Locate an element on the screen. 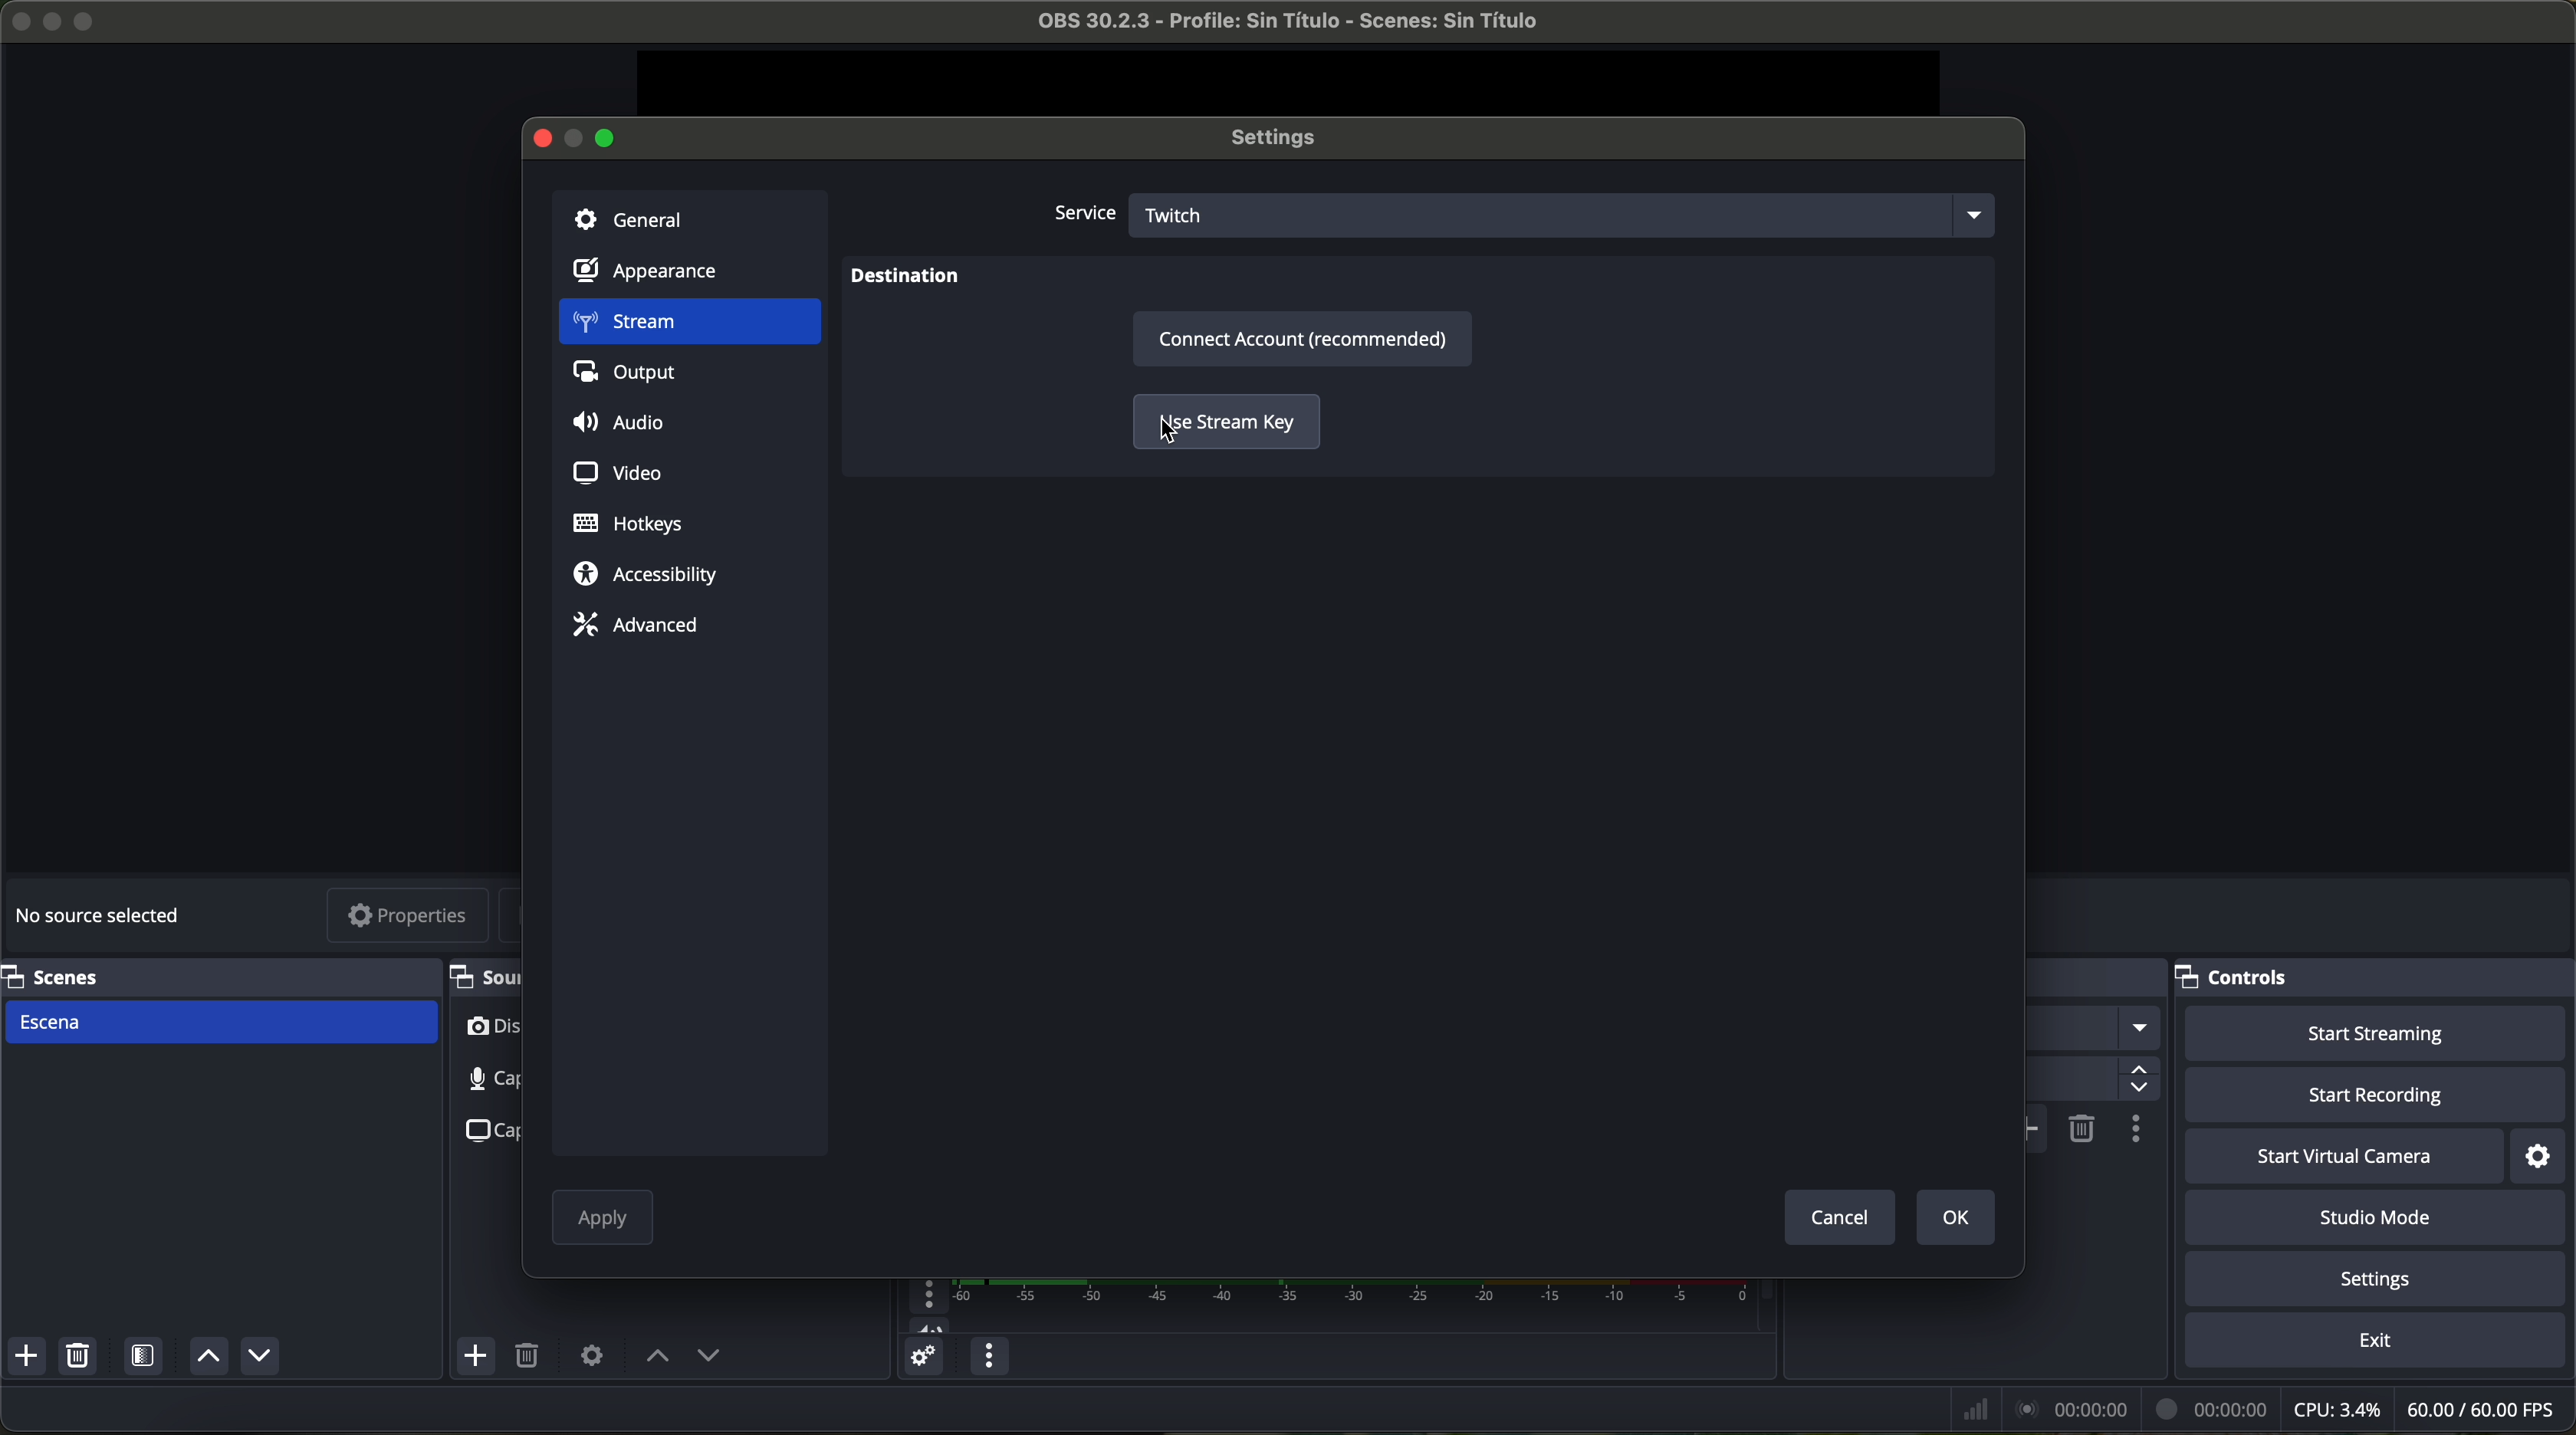 This screenshot has width=2576, height=1435. studio mode is located at coordinates (2383, 1220).